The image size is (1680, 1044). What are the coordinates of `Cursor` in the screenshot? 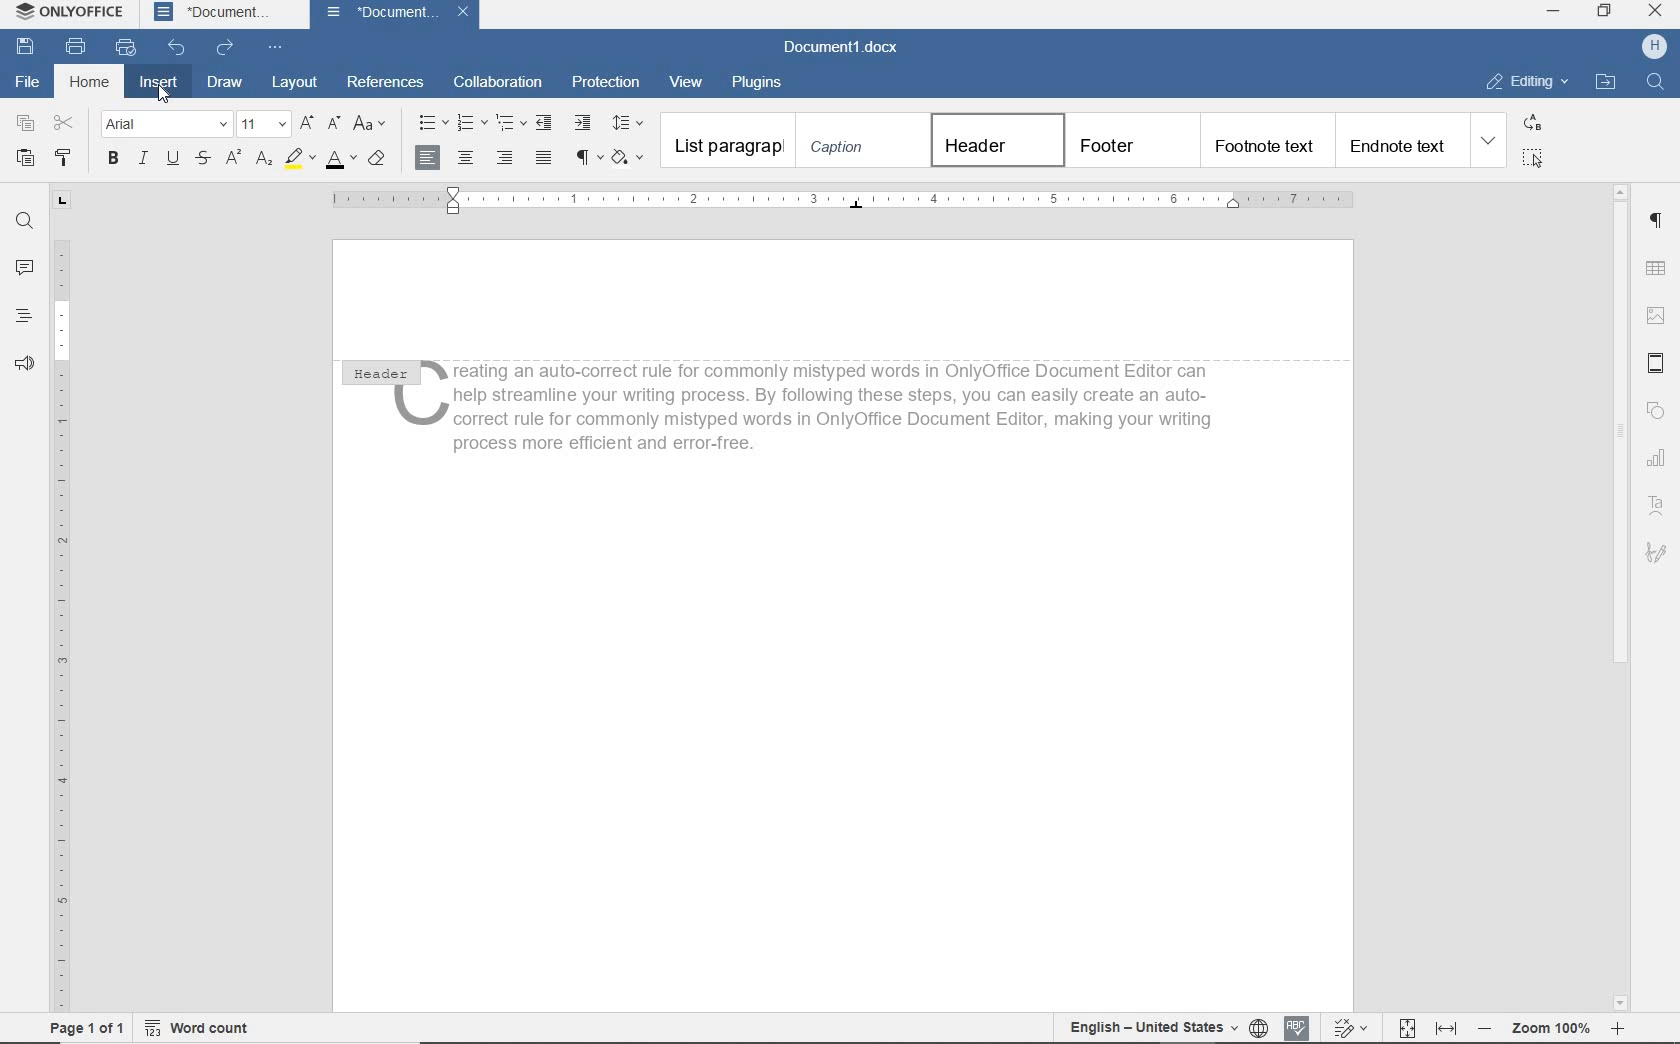 It's located at (162, 95).